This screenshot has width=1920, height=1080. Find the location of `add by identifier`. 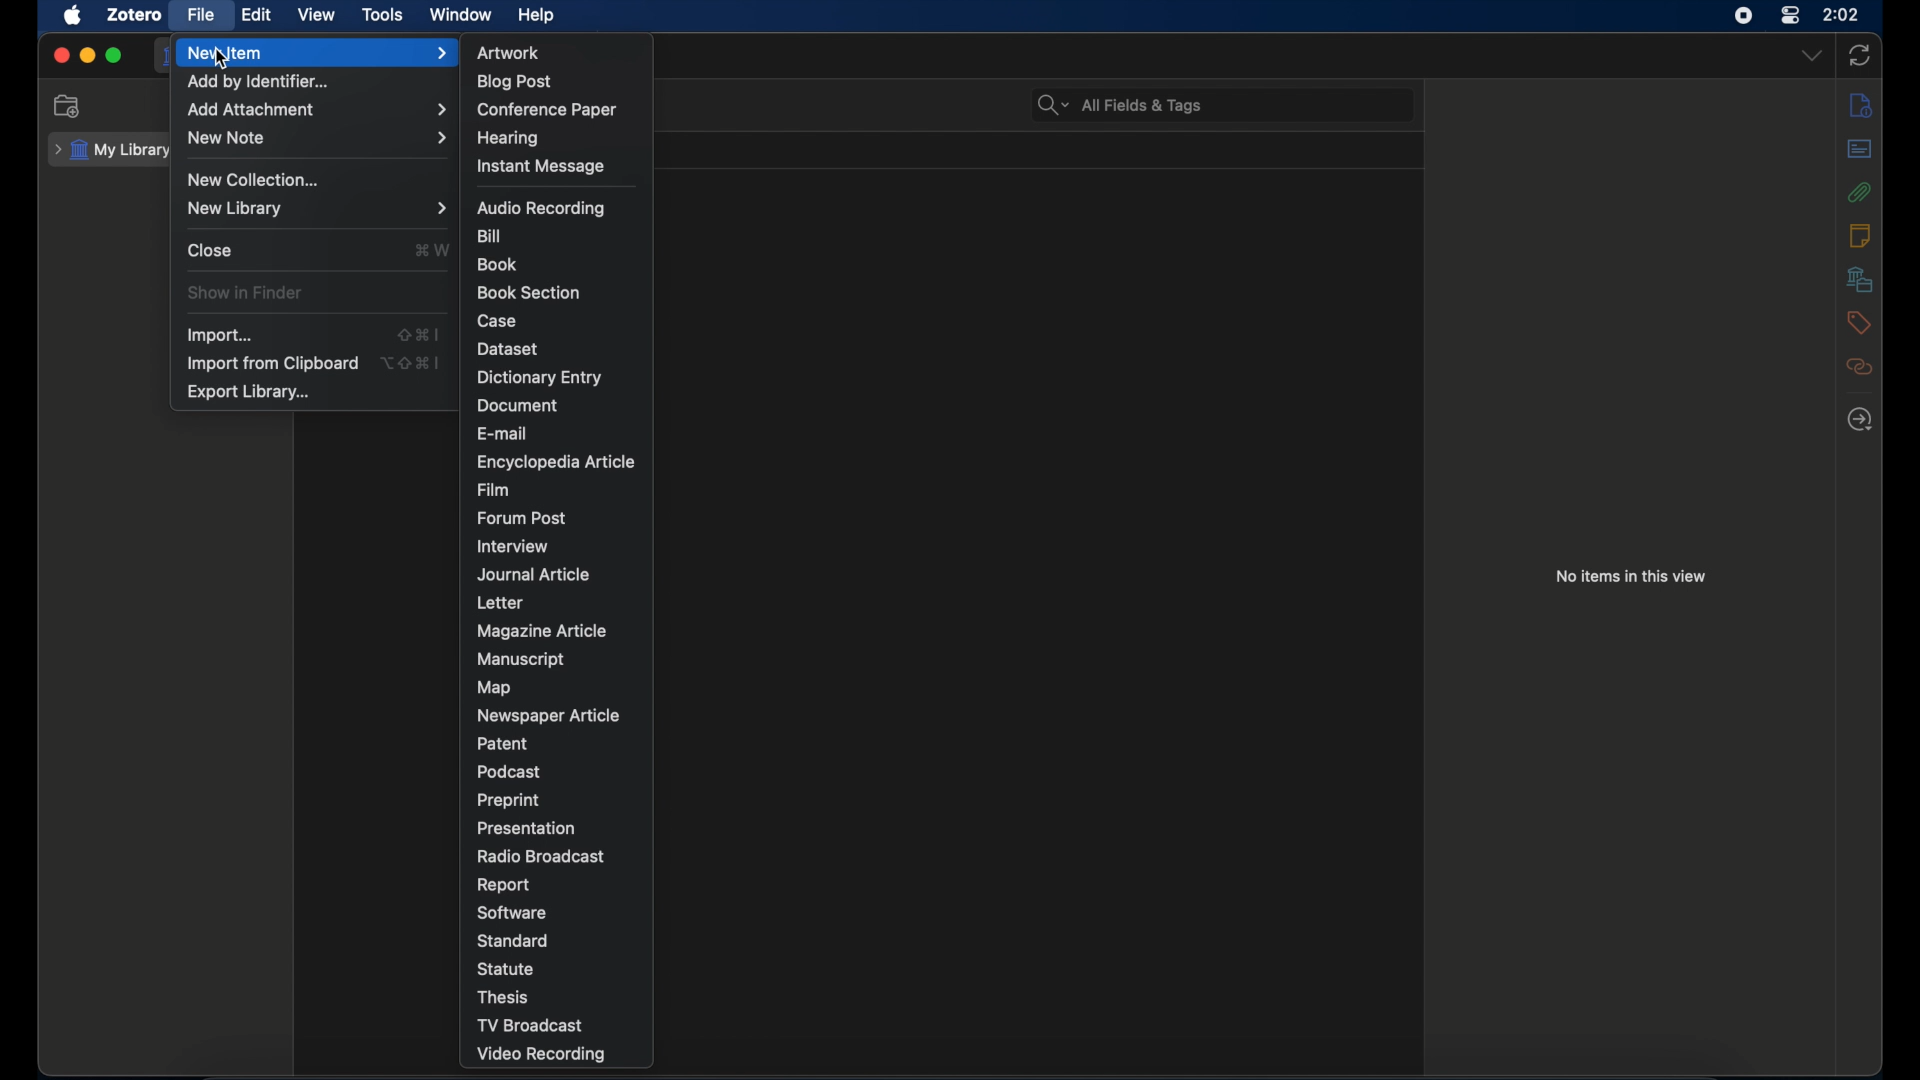

add by identifier is located at coordinates (260, 83).